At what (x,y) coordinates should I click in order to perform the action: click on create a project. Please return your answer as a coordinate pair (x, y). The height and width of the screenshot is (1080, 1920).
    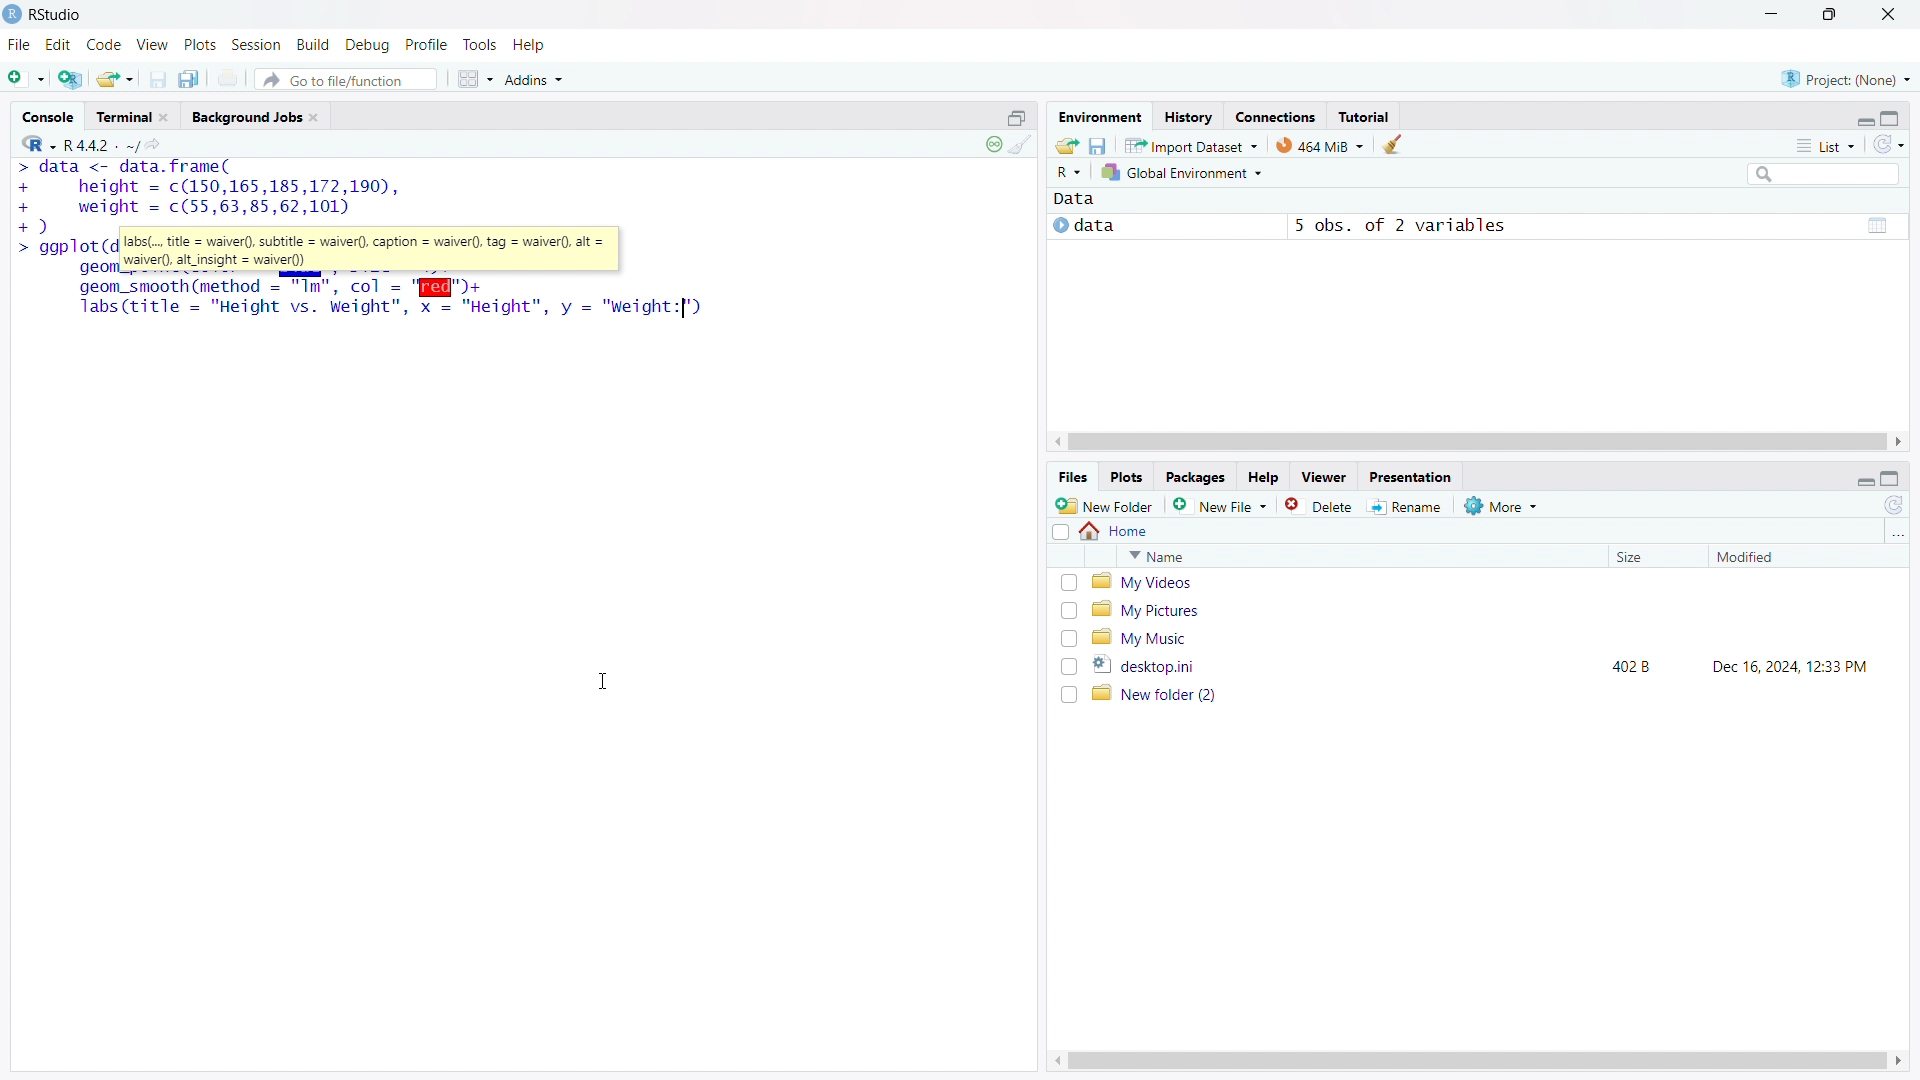
    Looking at the image, I should click on (71, 77).